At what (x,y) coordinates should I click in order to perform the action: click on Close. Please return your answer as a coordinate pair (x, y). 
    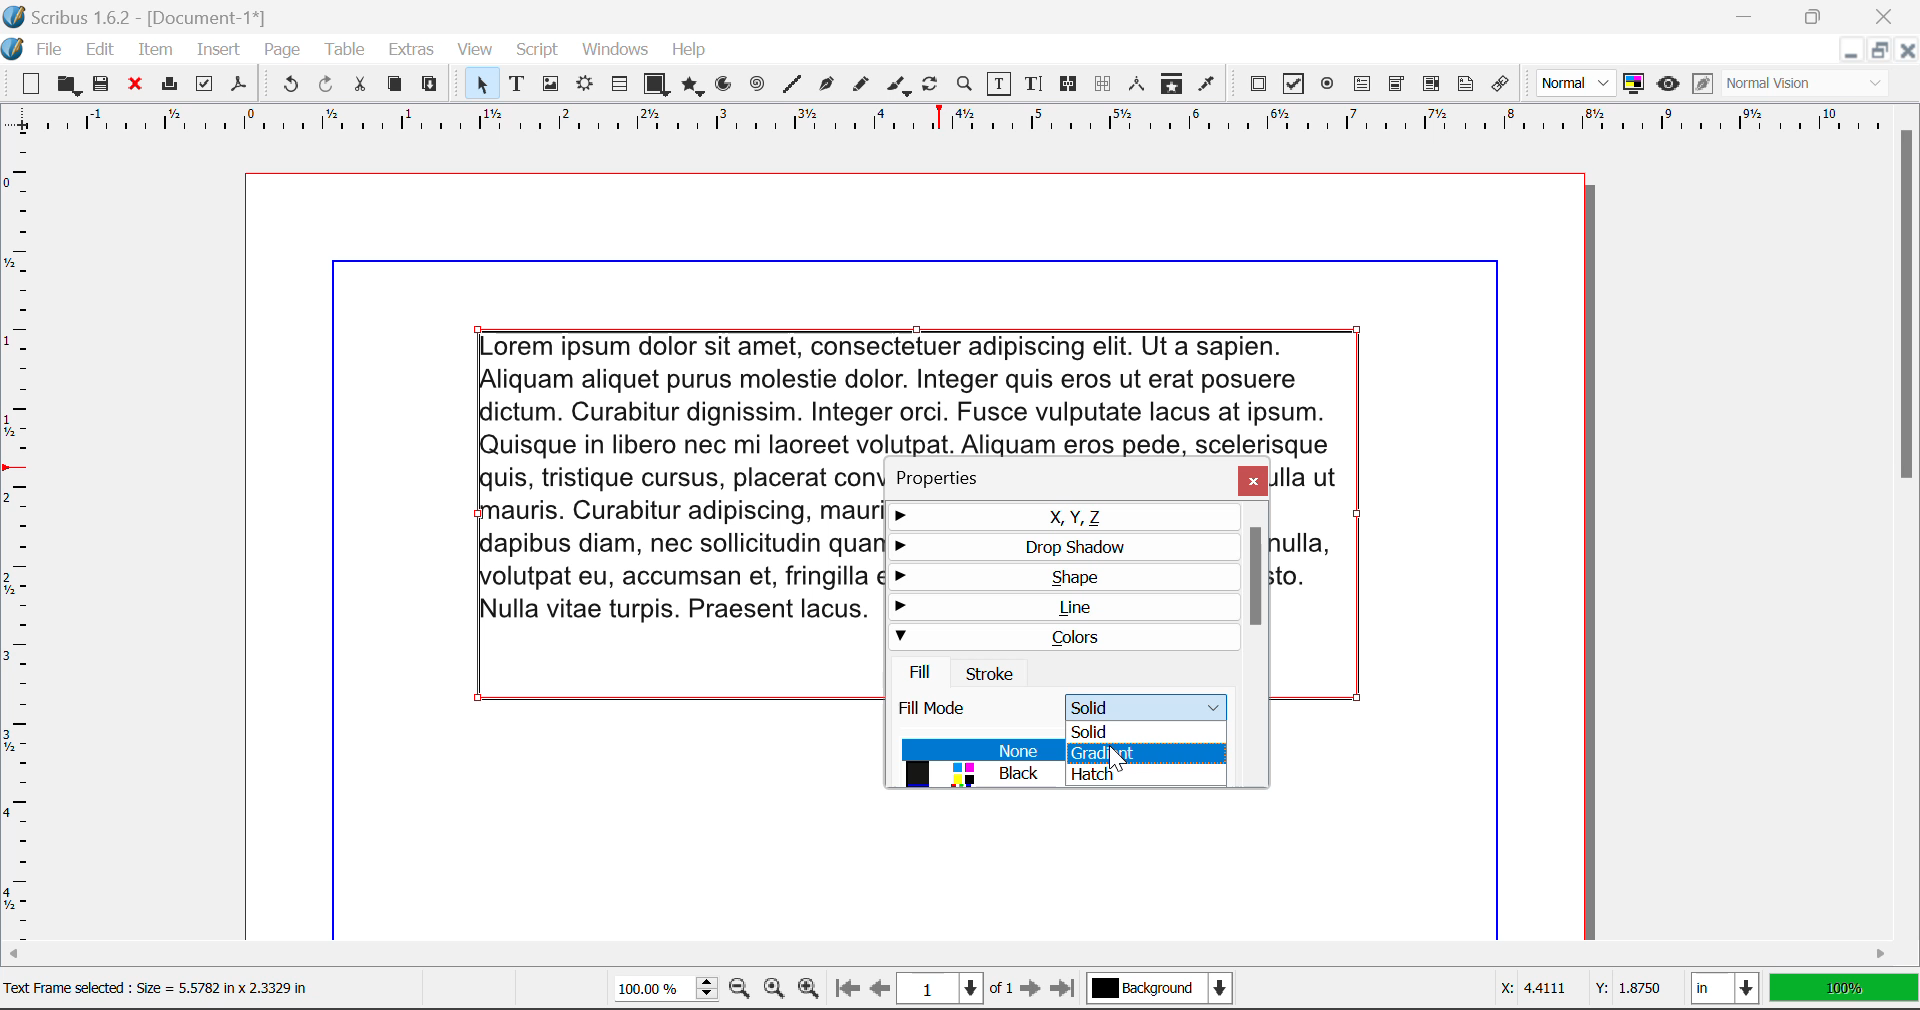
    Looking at the image, I should click on (1906, 50).